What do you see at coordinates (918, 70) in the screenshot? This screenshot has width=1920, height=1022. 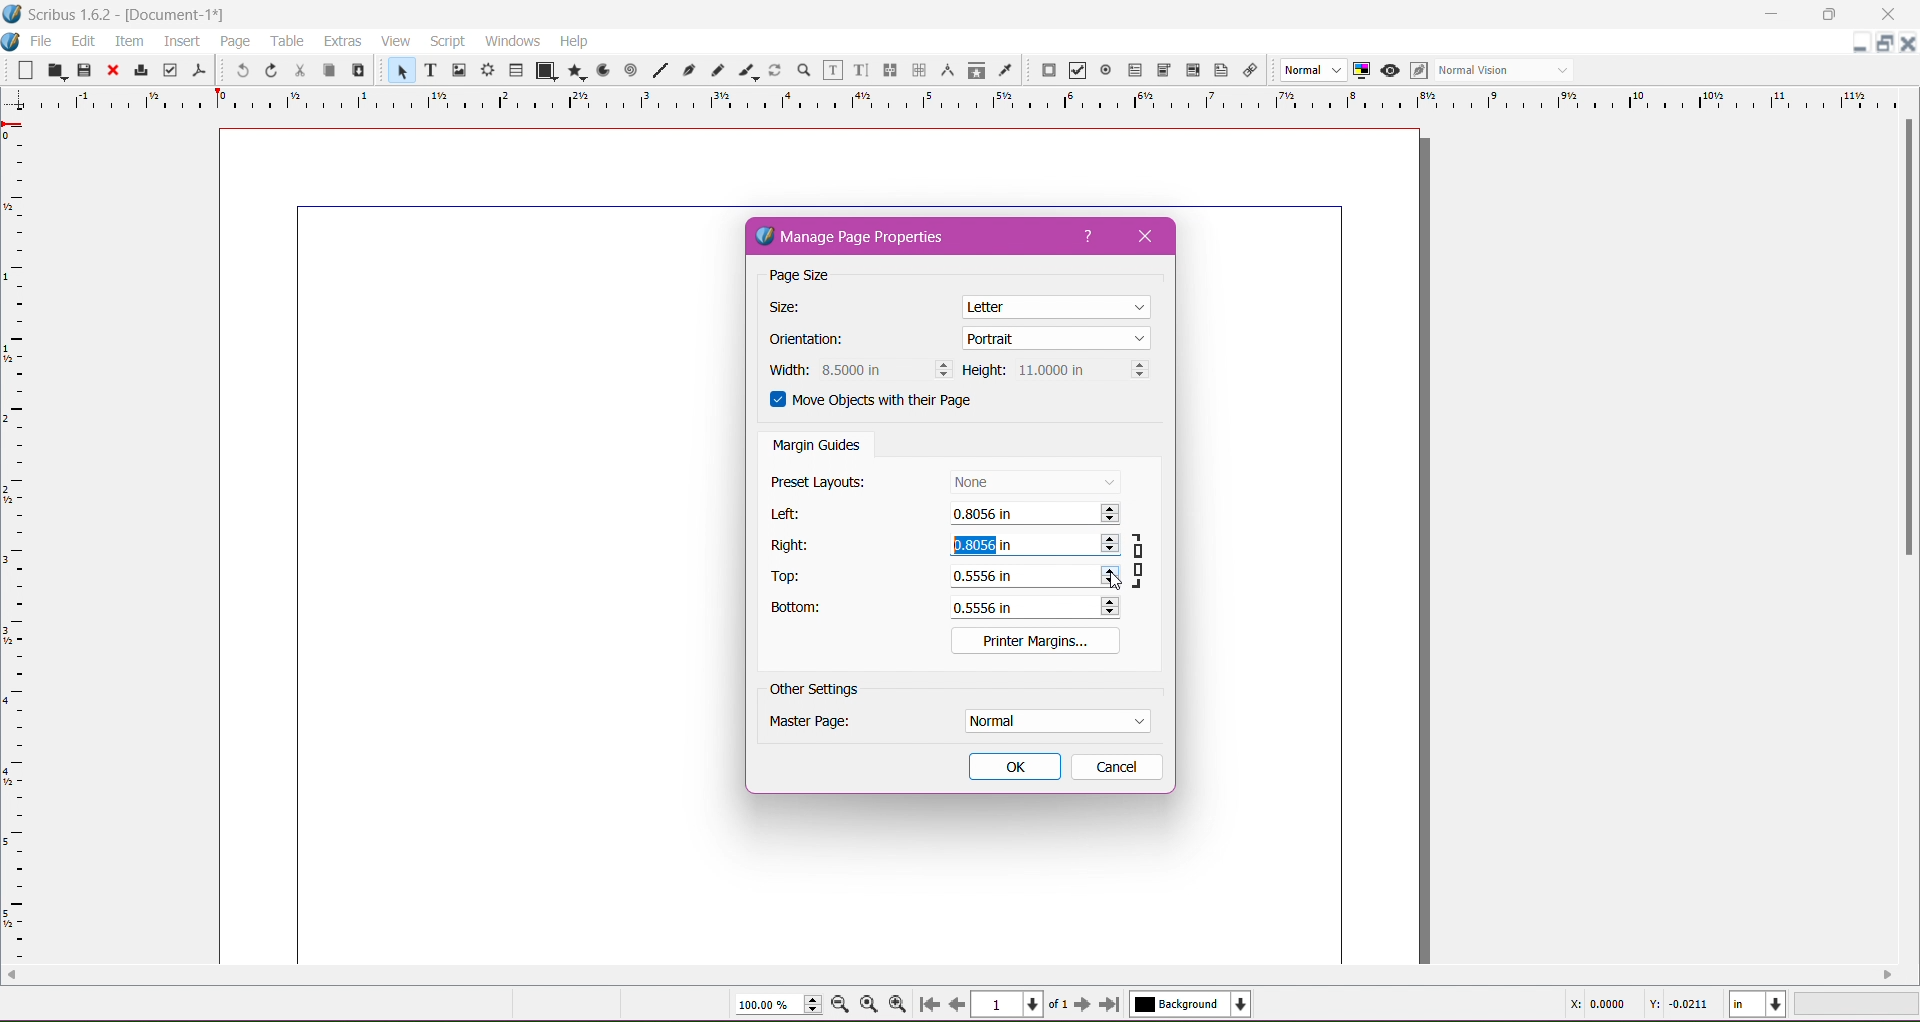 I see `Unlink Text Frames` at bounding box center [918, 70].